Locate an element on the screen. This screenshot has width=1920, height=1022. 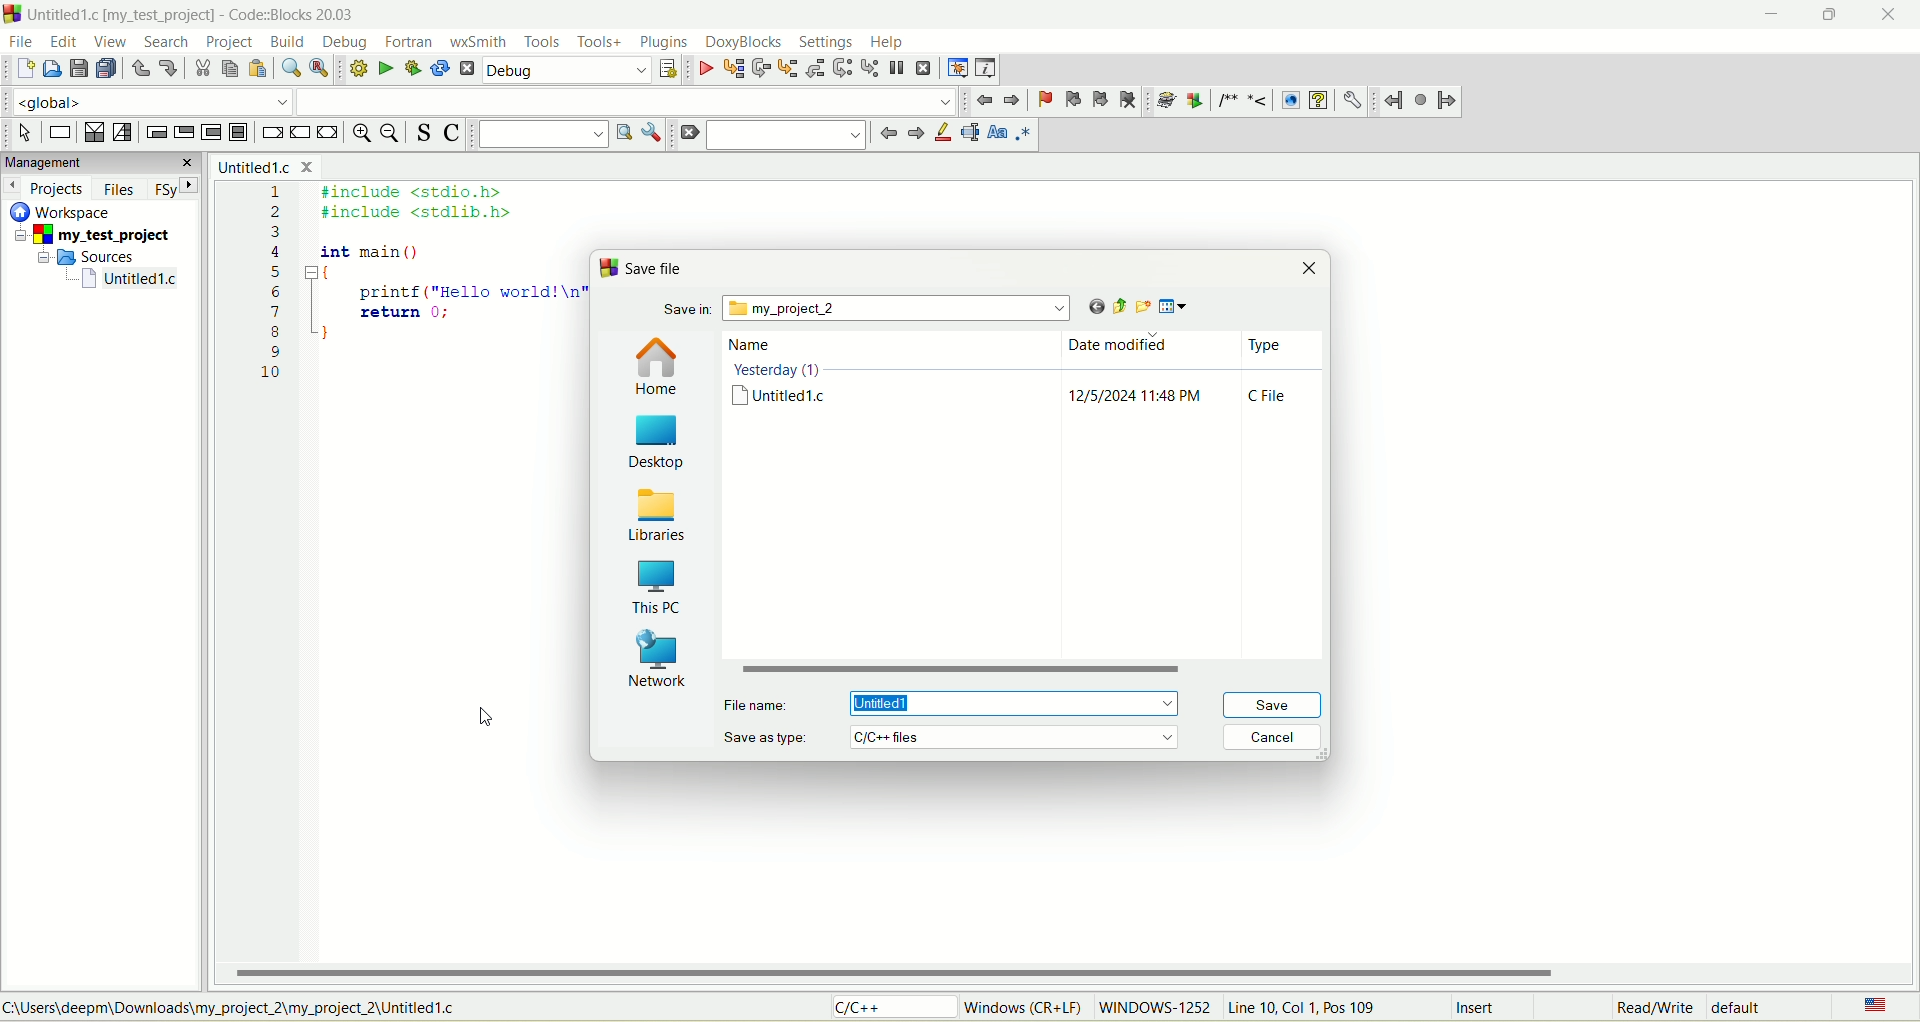
Fsy is located at coordinates (175, 187).